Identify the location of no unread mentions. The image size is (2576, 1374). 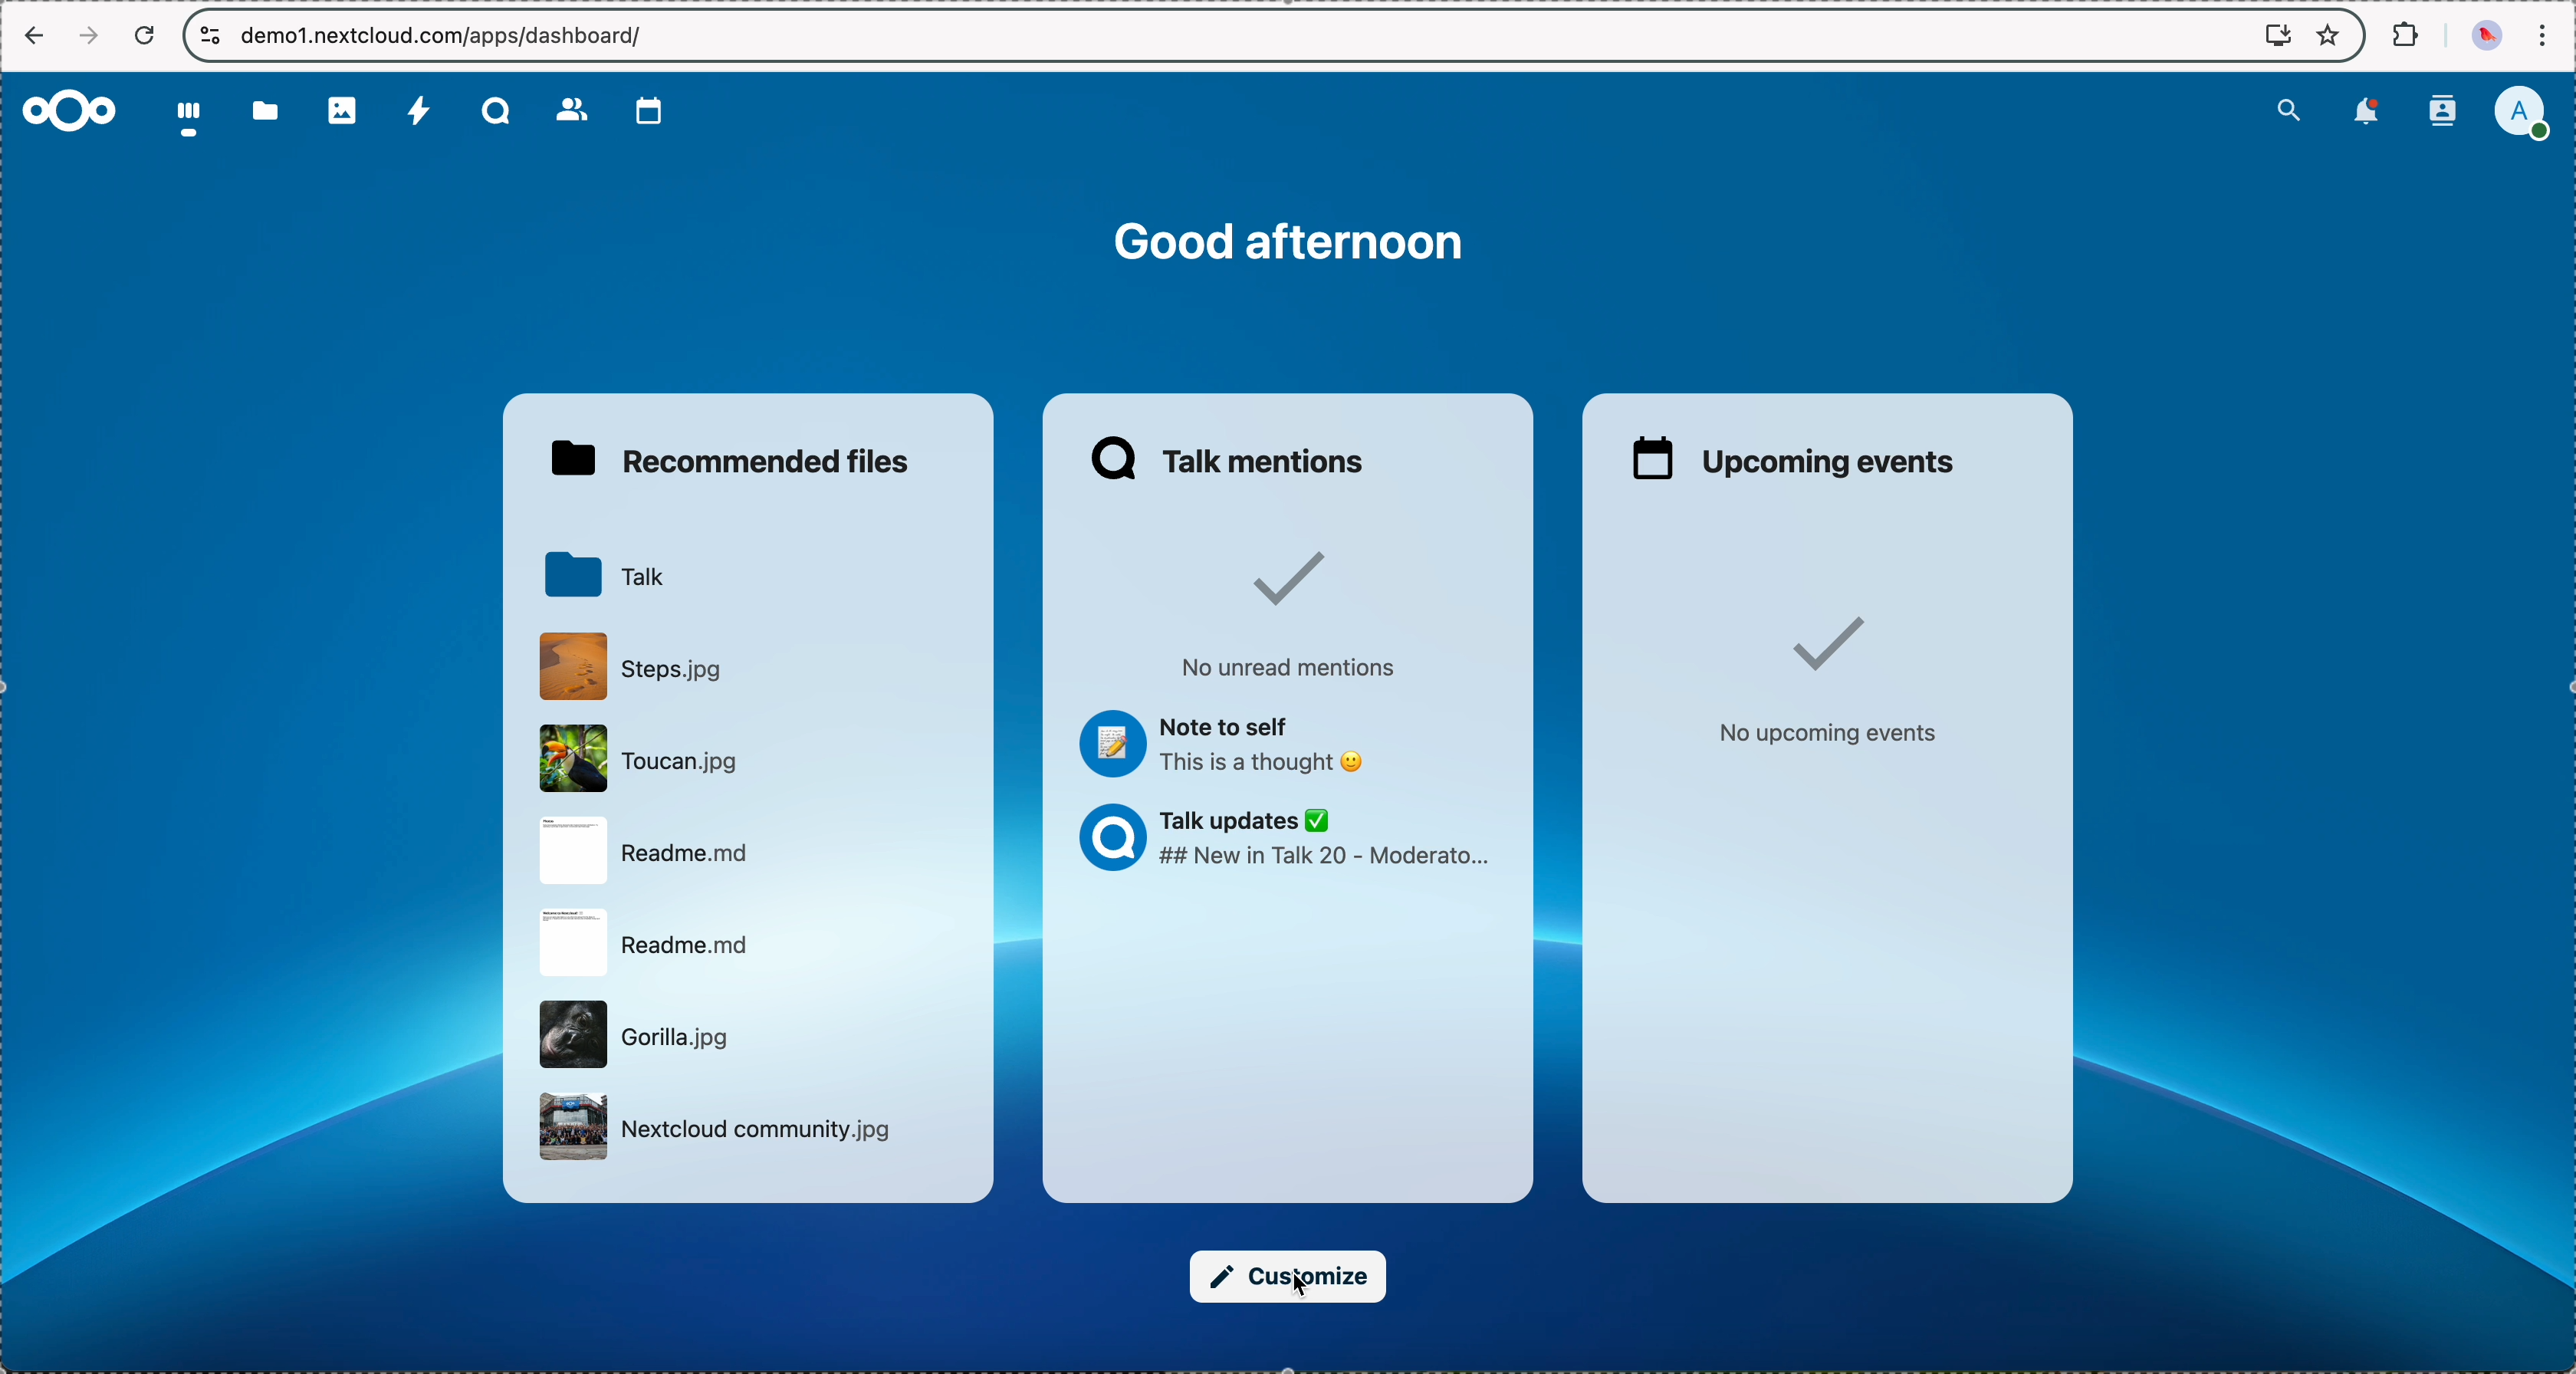
(1294, 611).